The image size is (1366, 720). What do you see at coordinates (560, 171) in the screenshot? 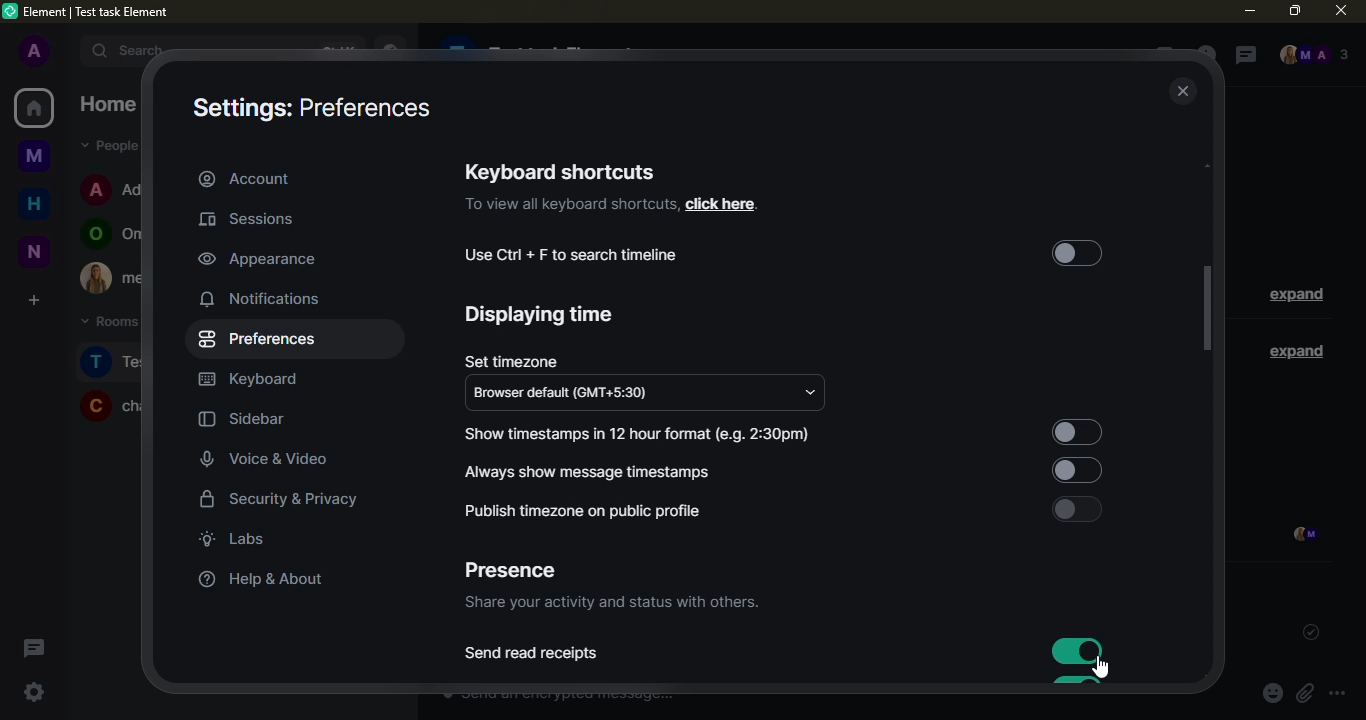
I see `keyboard shortcuts` at bounding box center [560, 171].